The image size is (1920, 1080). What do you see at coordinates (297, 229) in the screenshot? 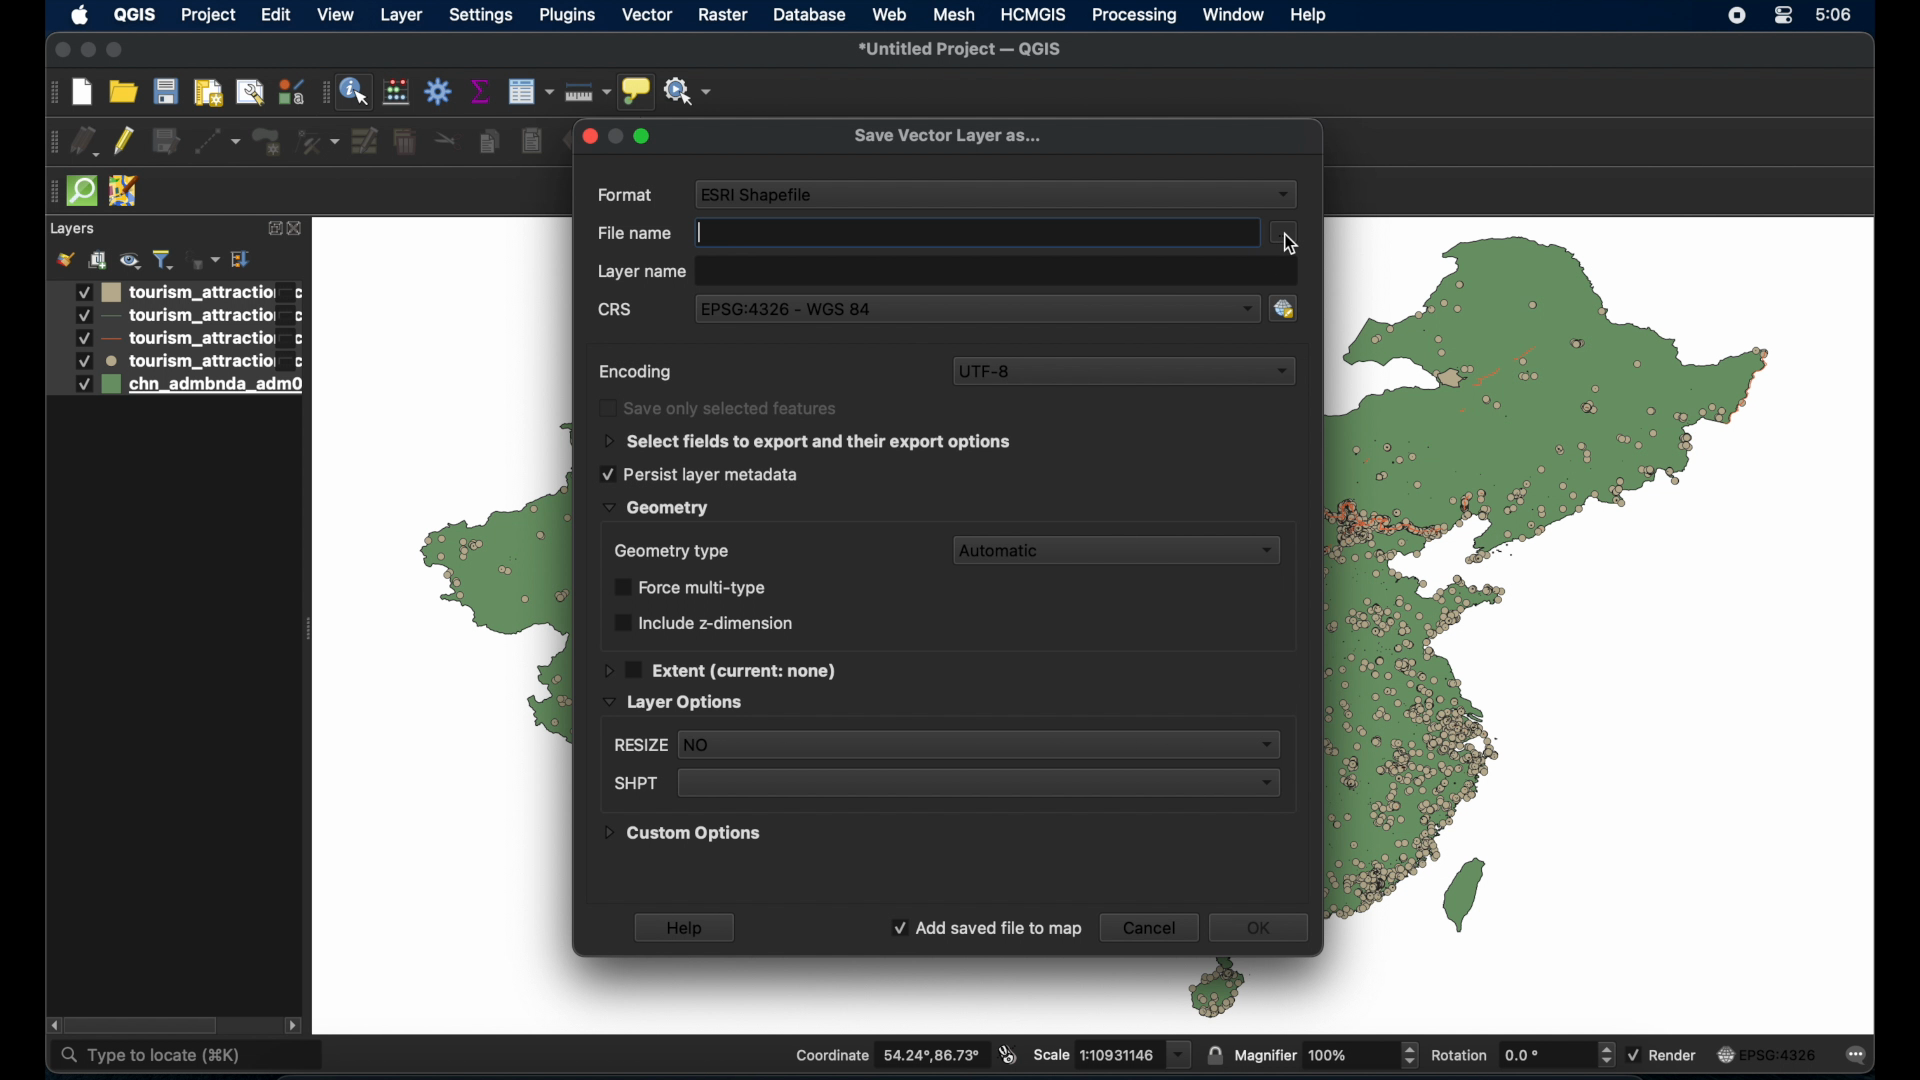
I see `close` at bounding box center [297, 229].